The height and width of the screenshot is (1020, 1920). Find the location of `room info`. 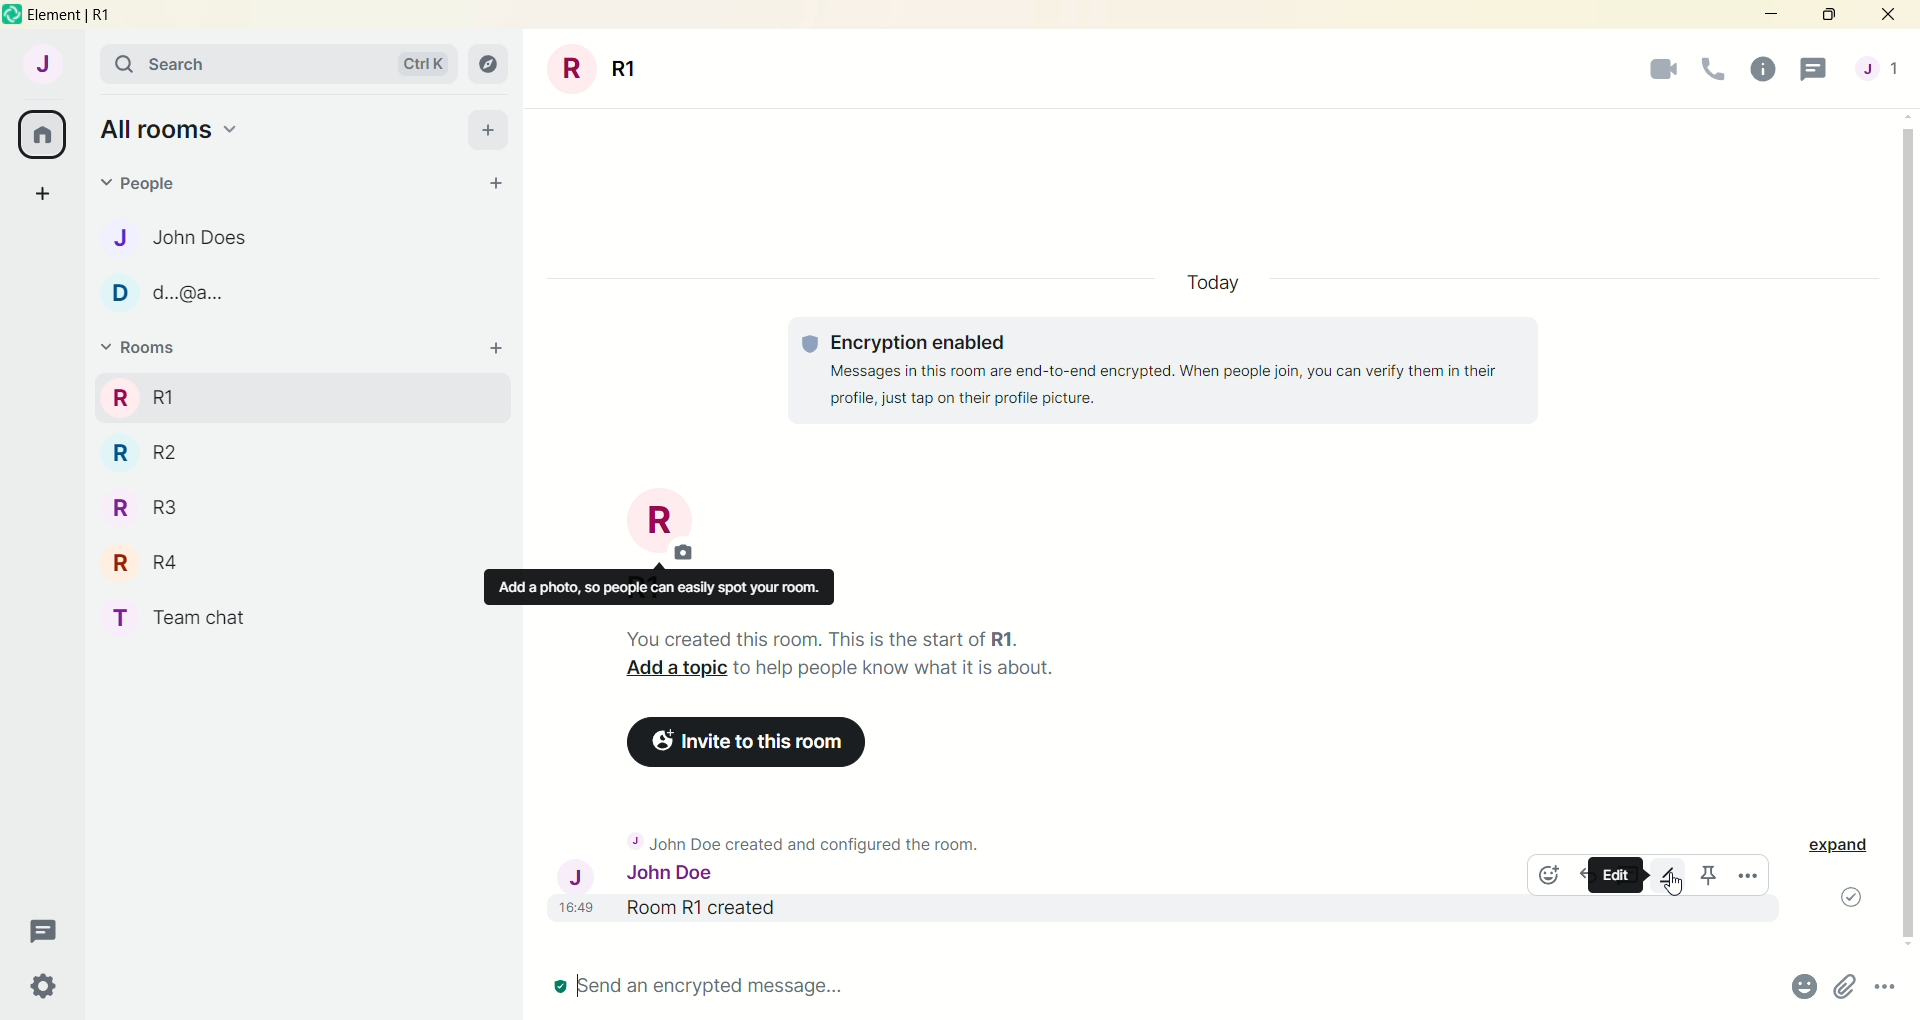

room info is located at coordinates (1762, 71).